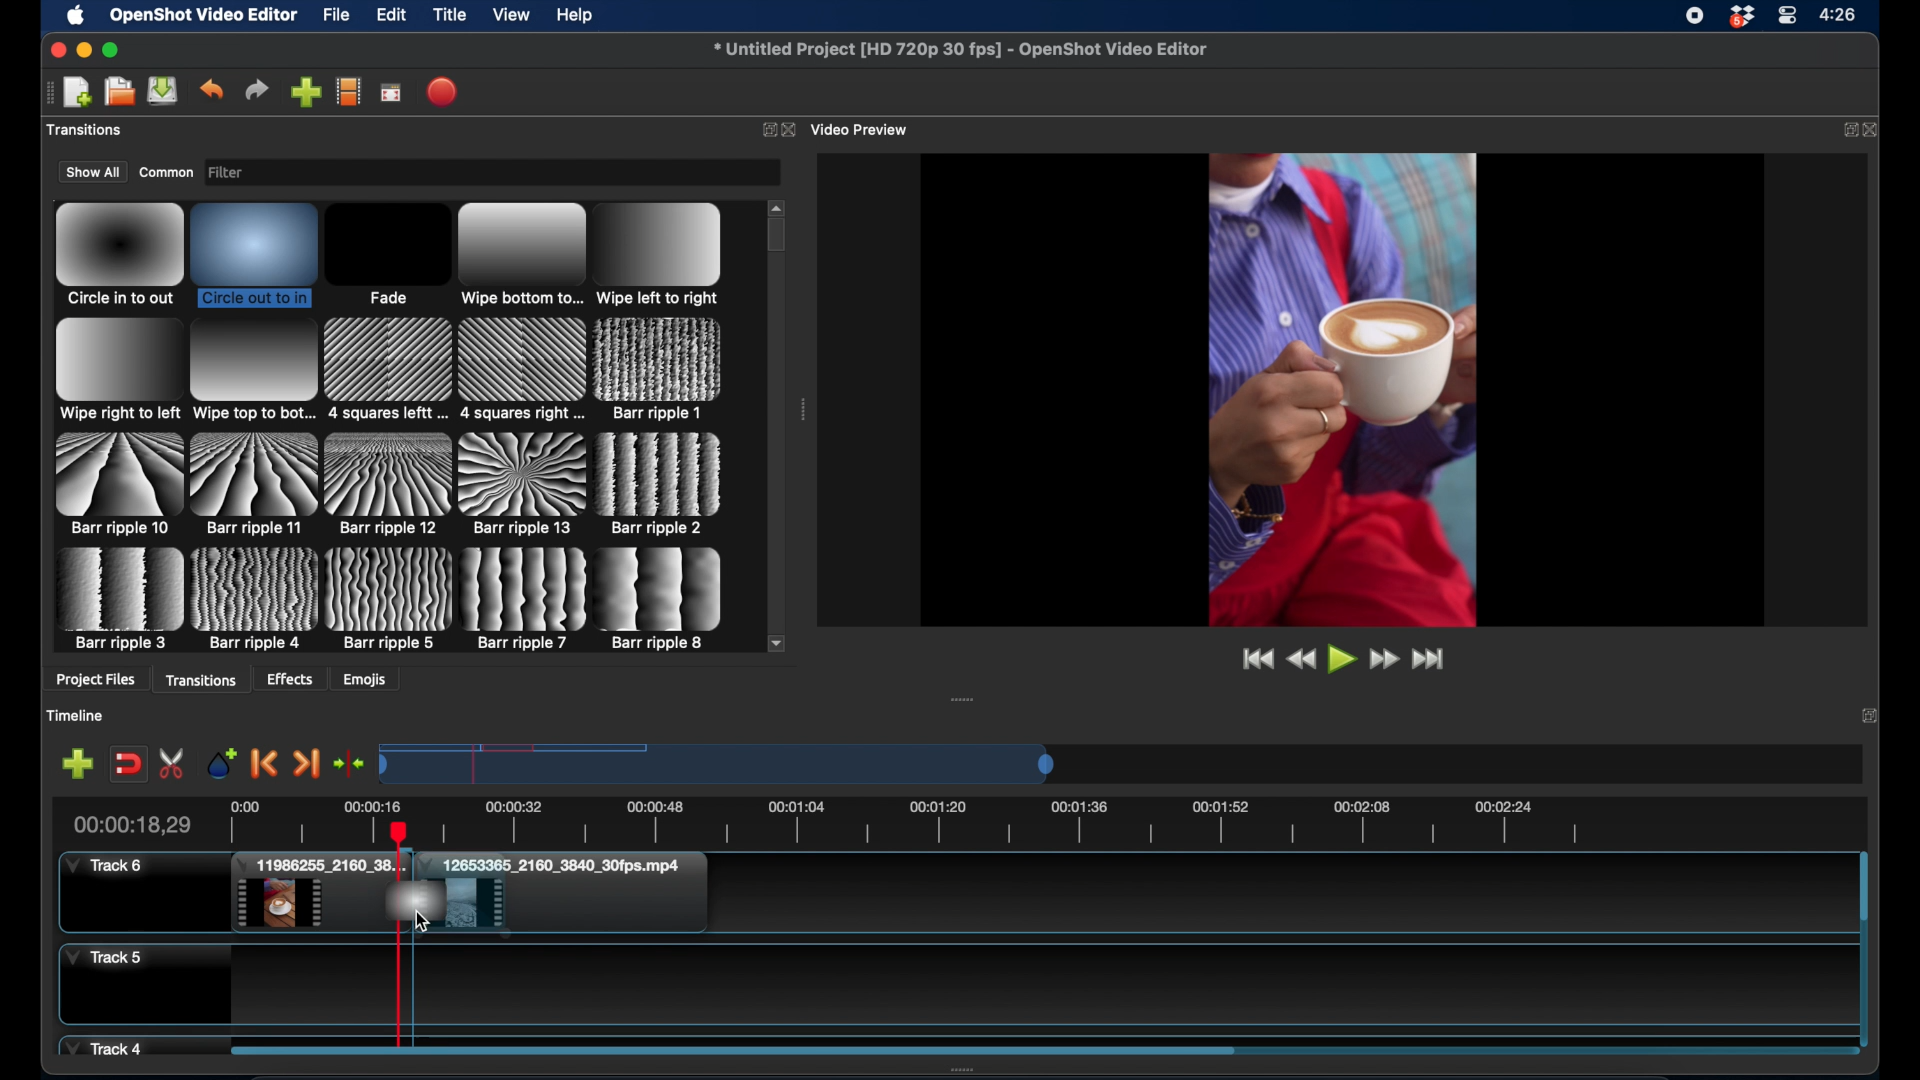  What do you see at coordinates (388, 370) in the screenshot?
I see `transition` at bounding box center [388, 370].